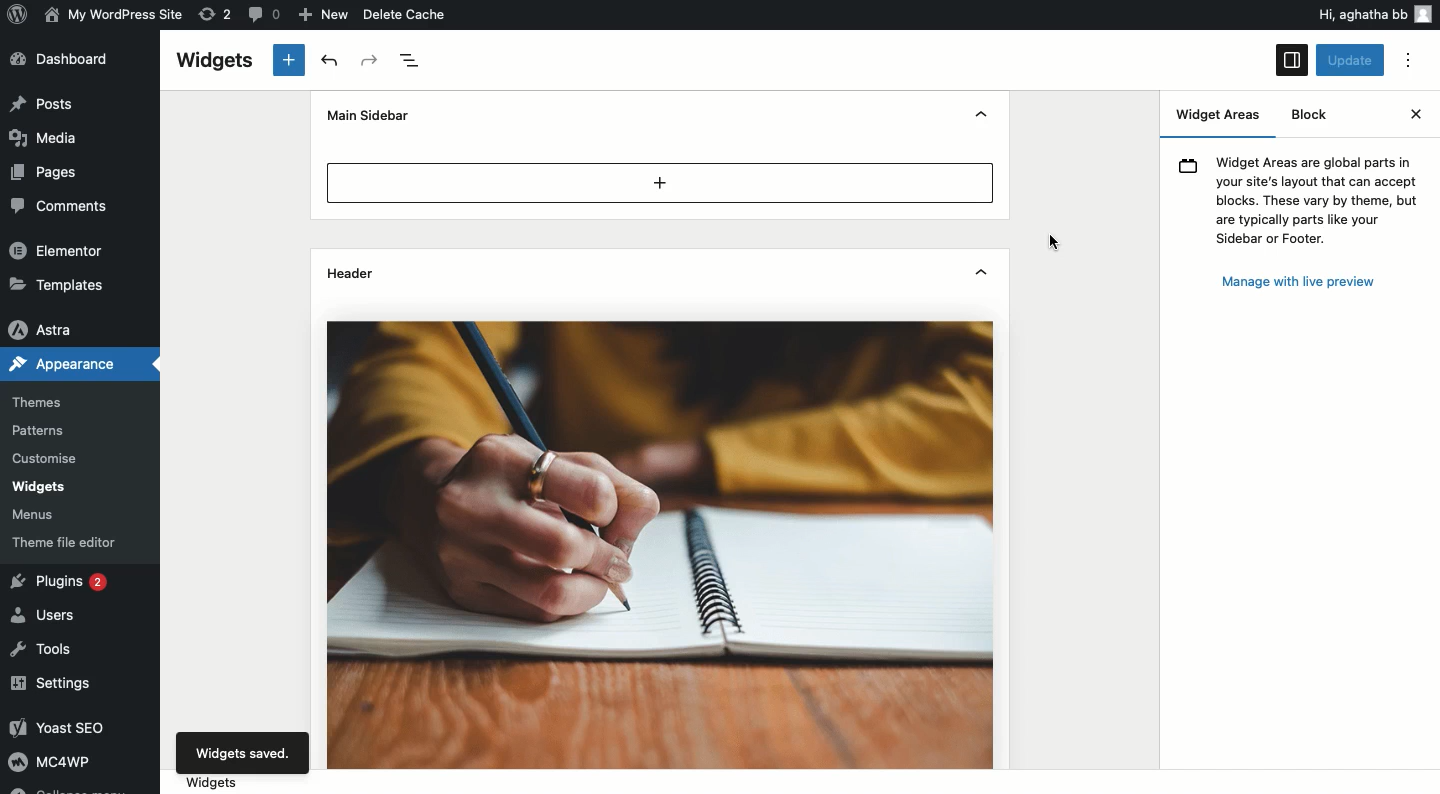 The height and width of the screenshot is (794, 1440). I want to click on Close, so click(1415, 114).